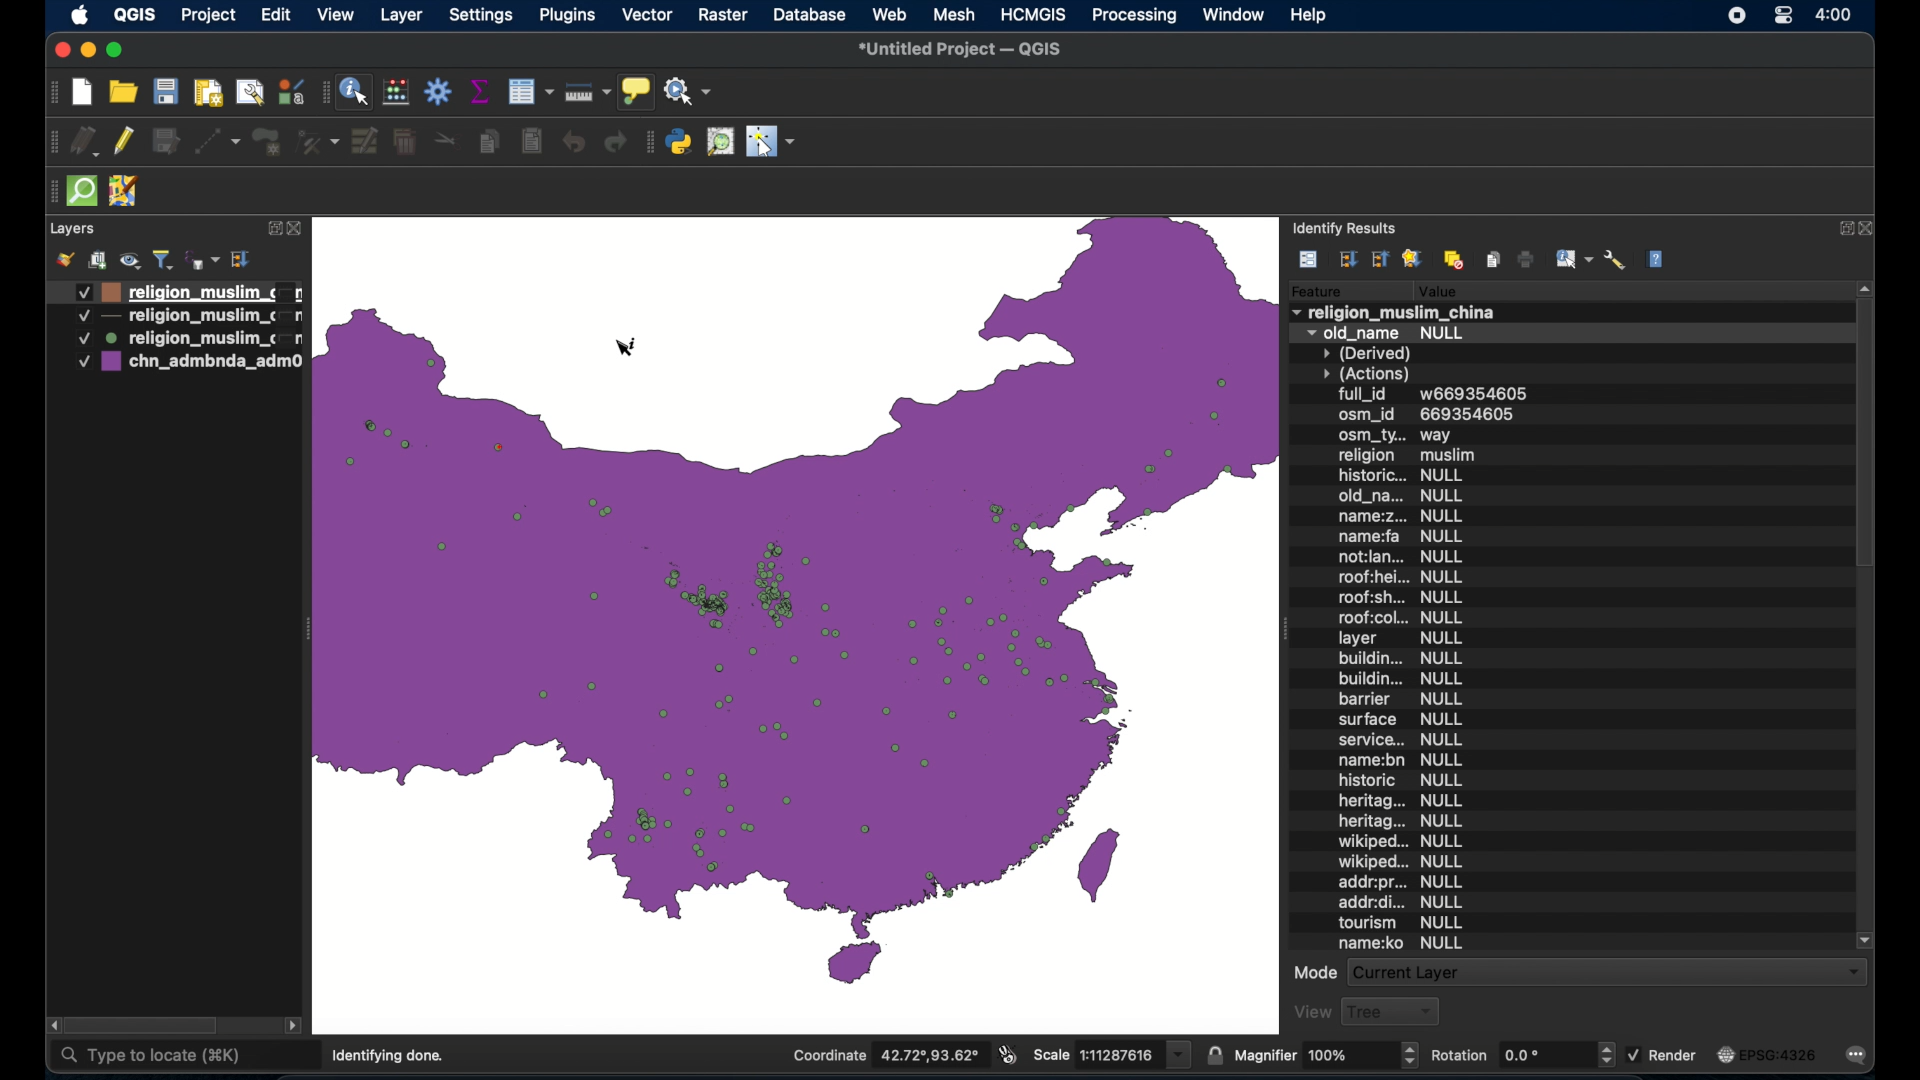  I want to click on layer 4, so click(188, 364).